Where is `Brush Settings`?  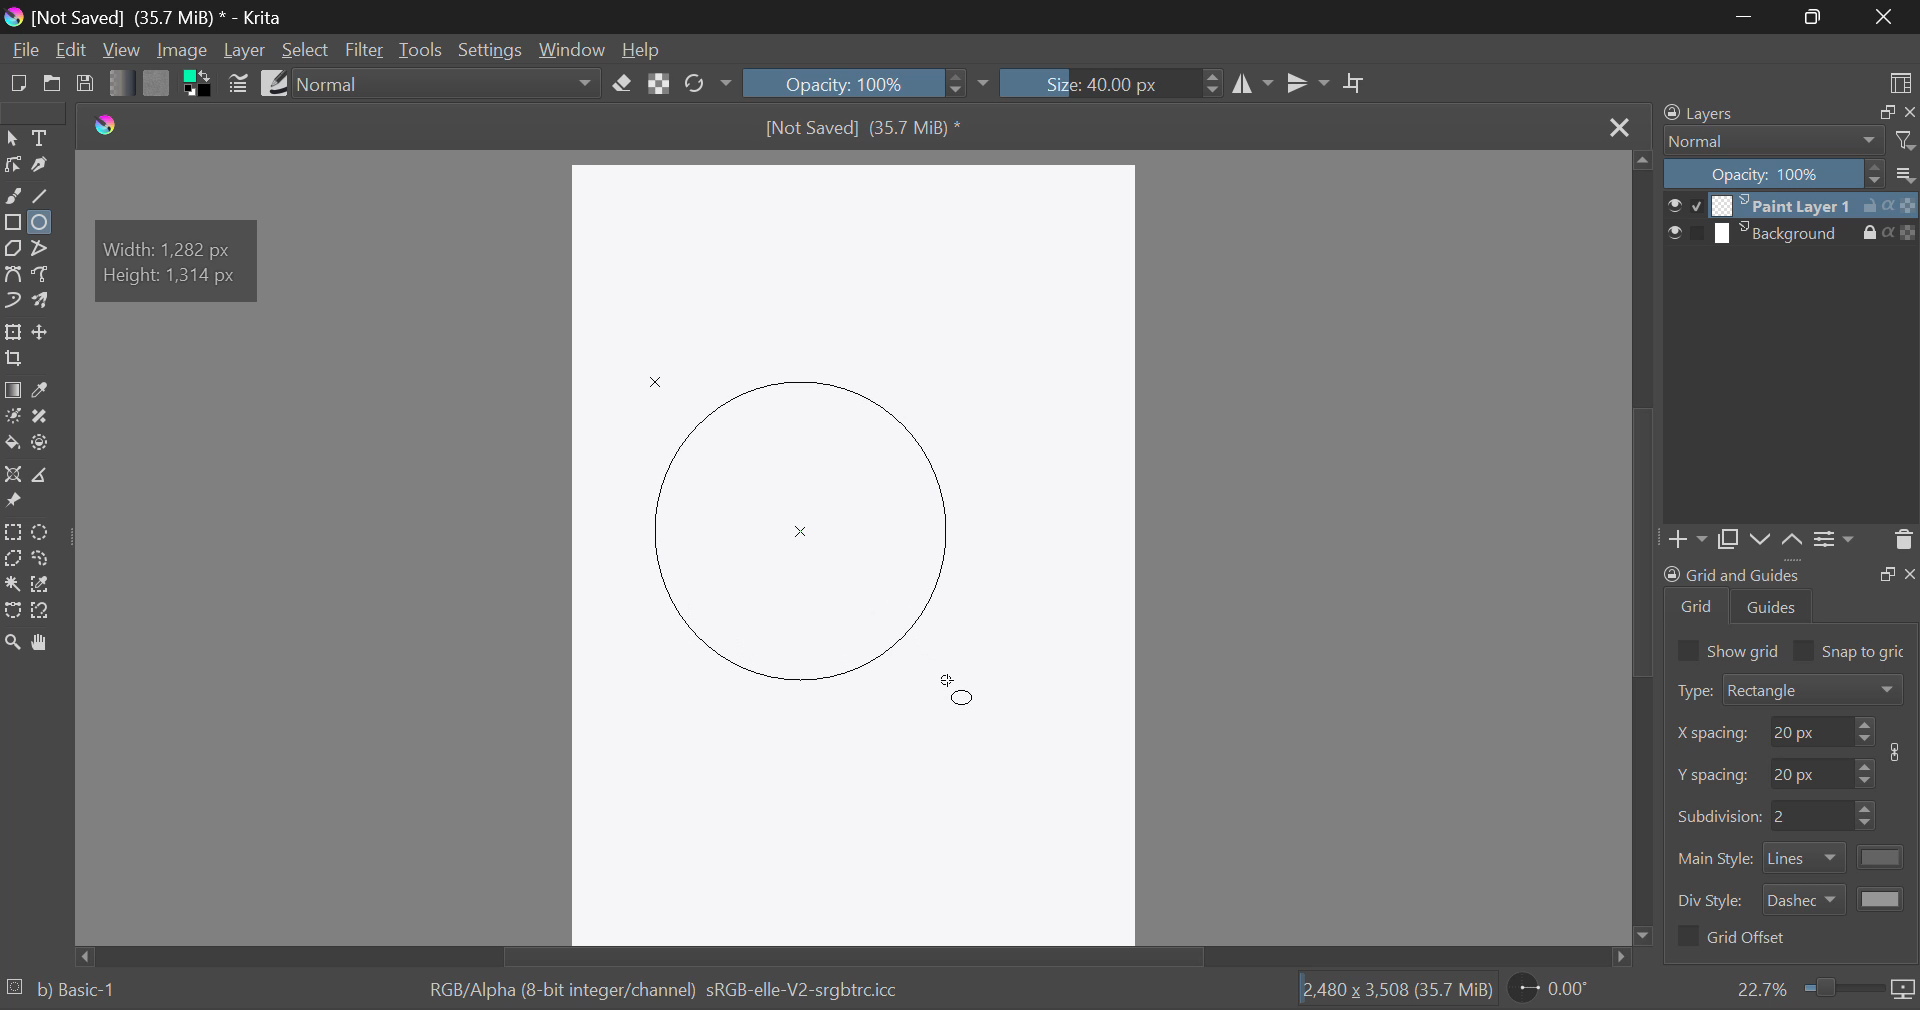
Brush Settings is located at coordinates (238, 84).